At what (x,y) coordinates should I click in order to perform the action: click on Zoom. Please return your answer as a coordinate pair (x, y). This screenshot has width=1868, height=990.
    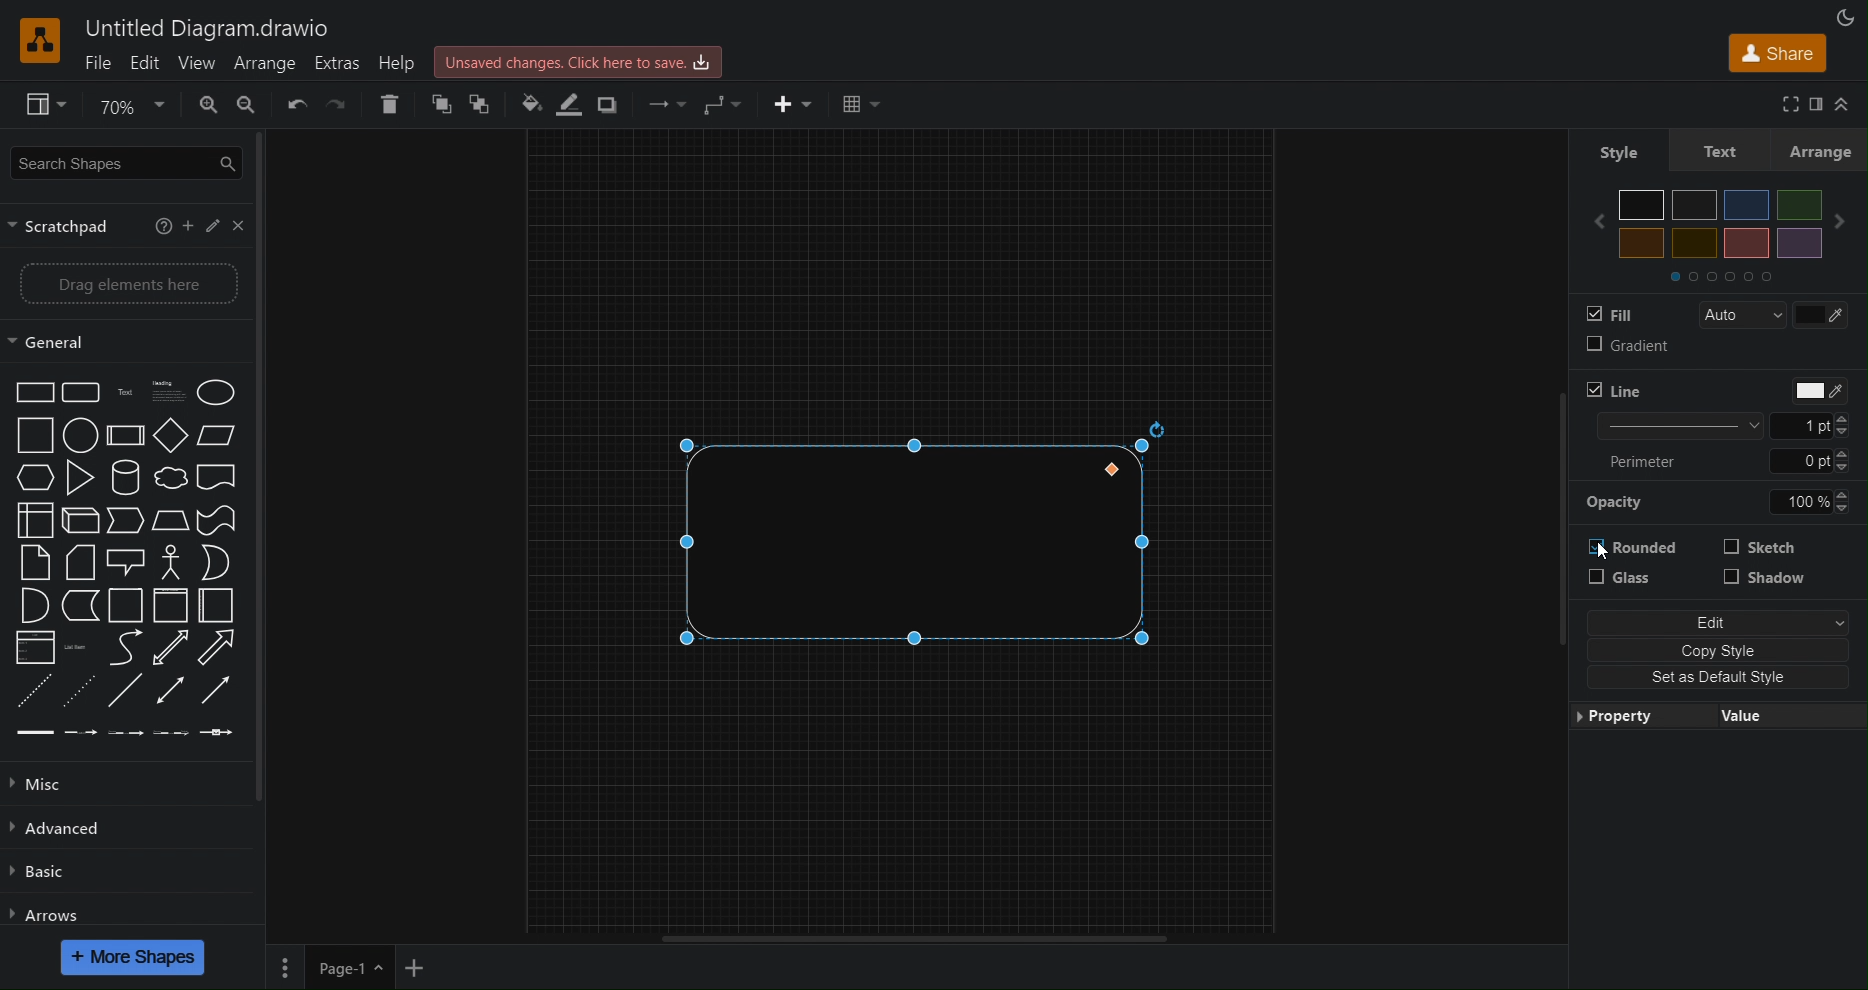
    Looking at the image, I should click on (129, 103).